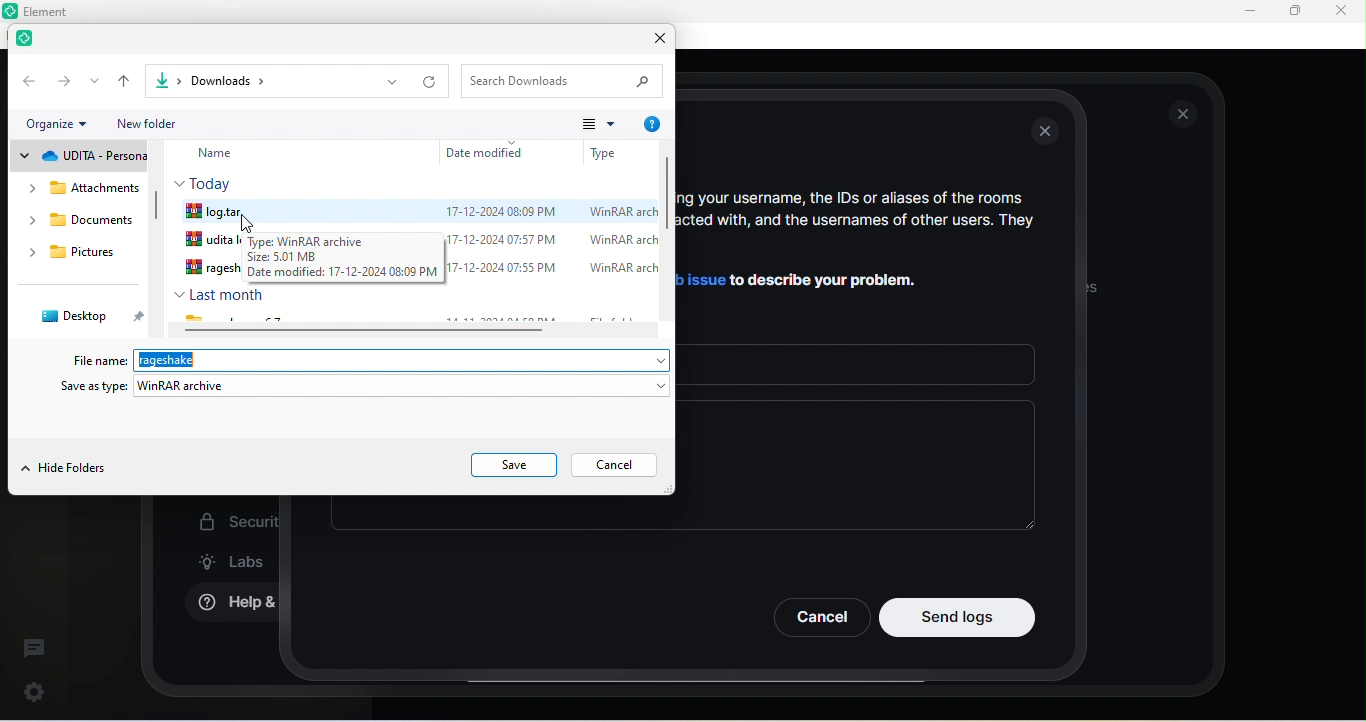  What do you see at coordinates (1246, 12) in the screenshot?
I see `minimize` at bounding box center [1246, 12].